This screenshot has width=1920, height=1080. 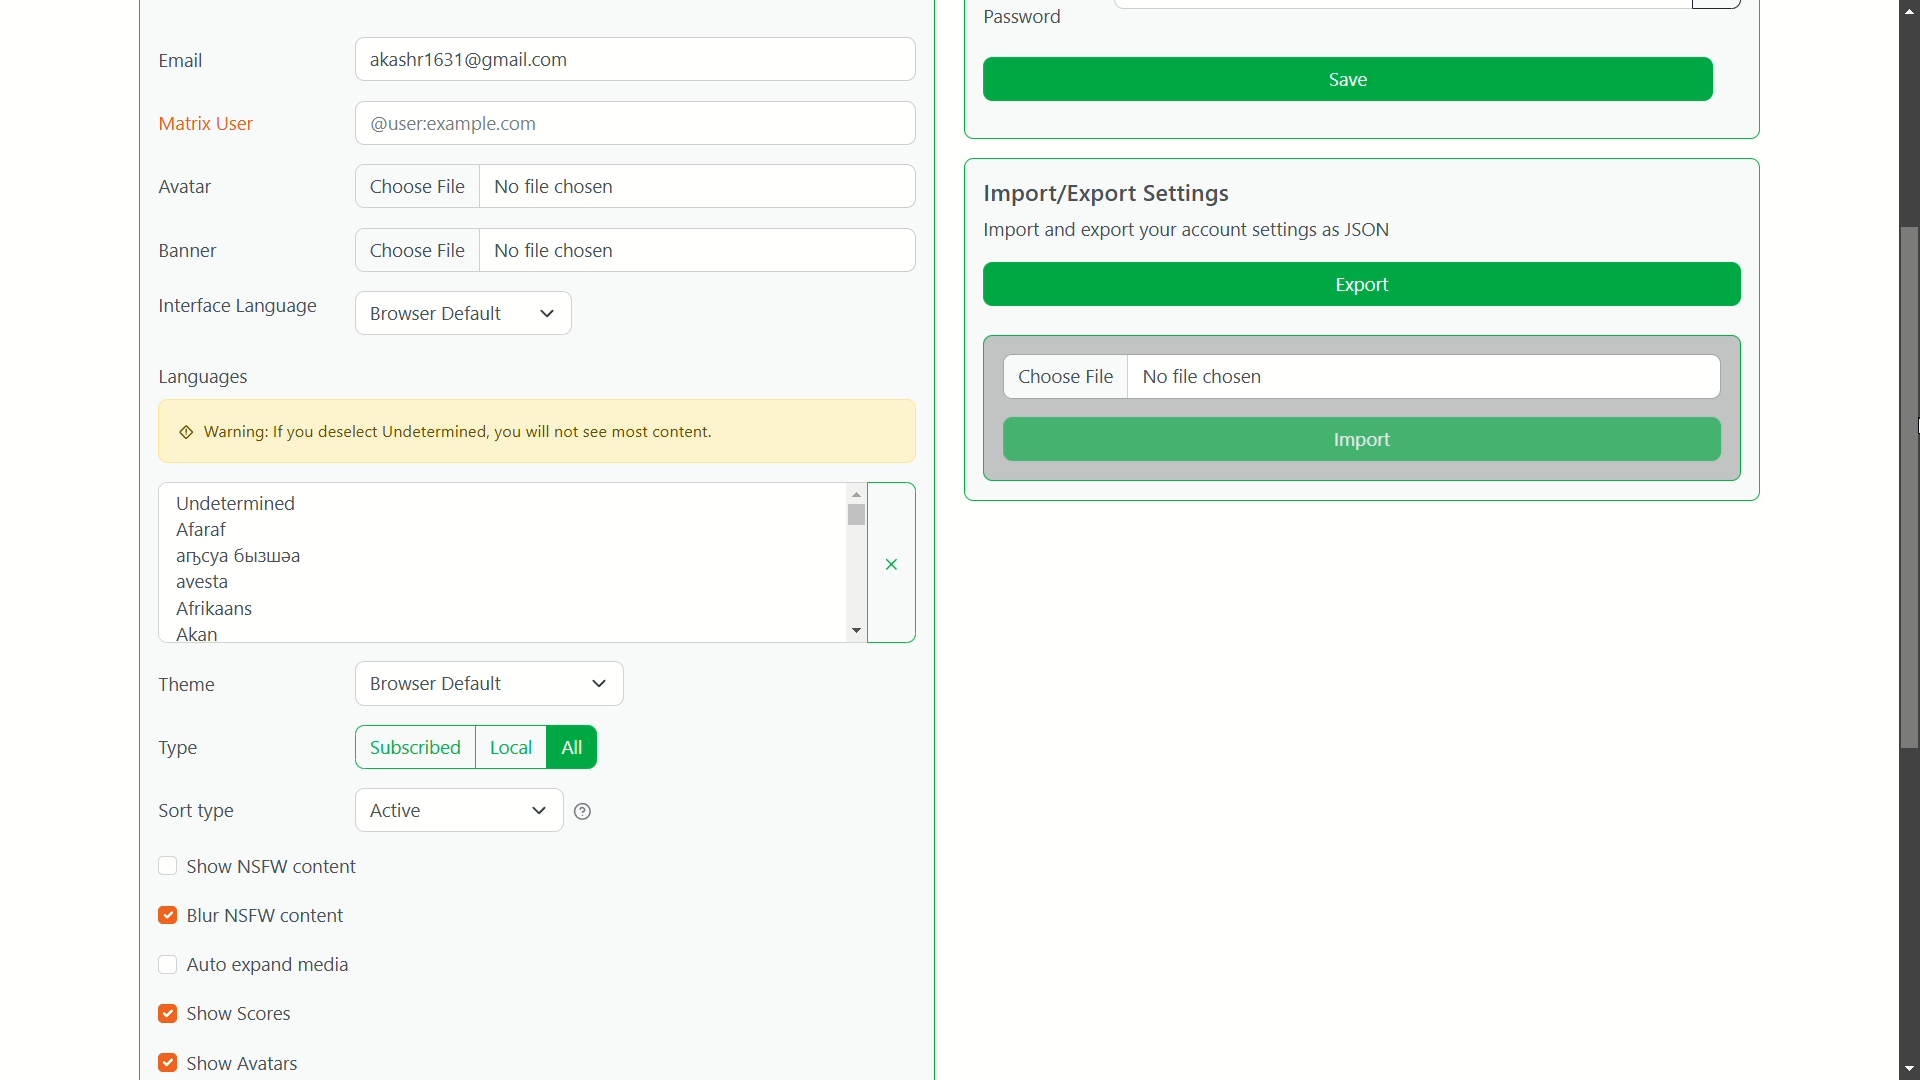 What do you see at coordinates (202, 584) in the screenshot?
I see `avesta` at bounding box center [202, 584].